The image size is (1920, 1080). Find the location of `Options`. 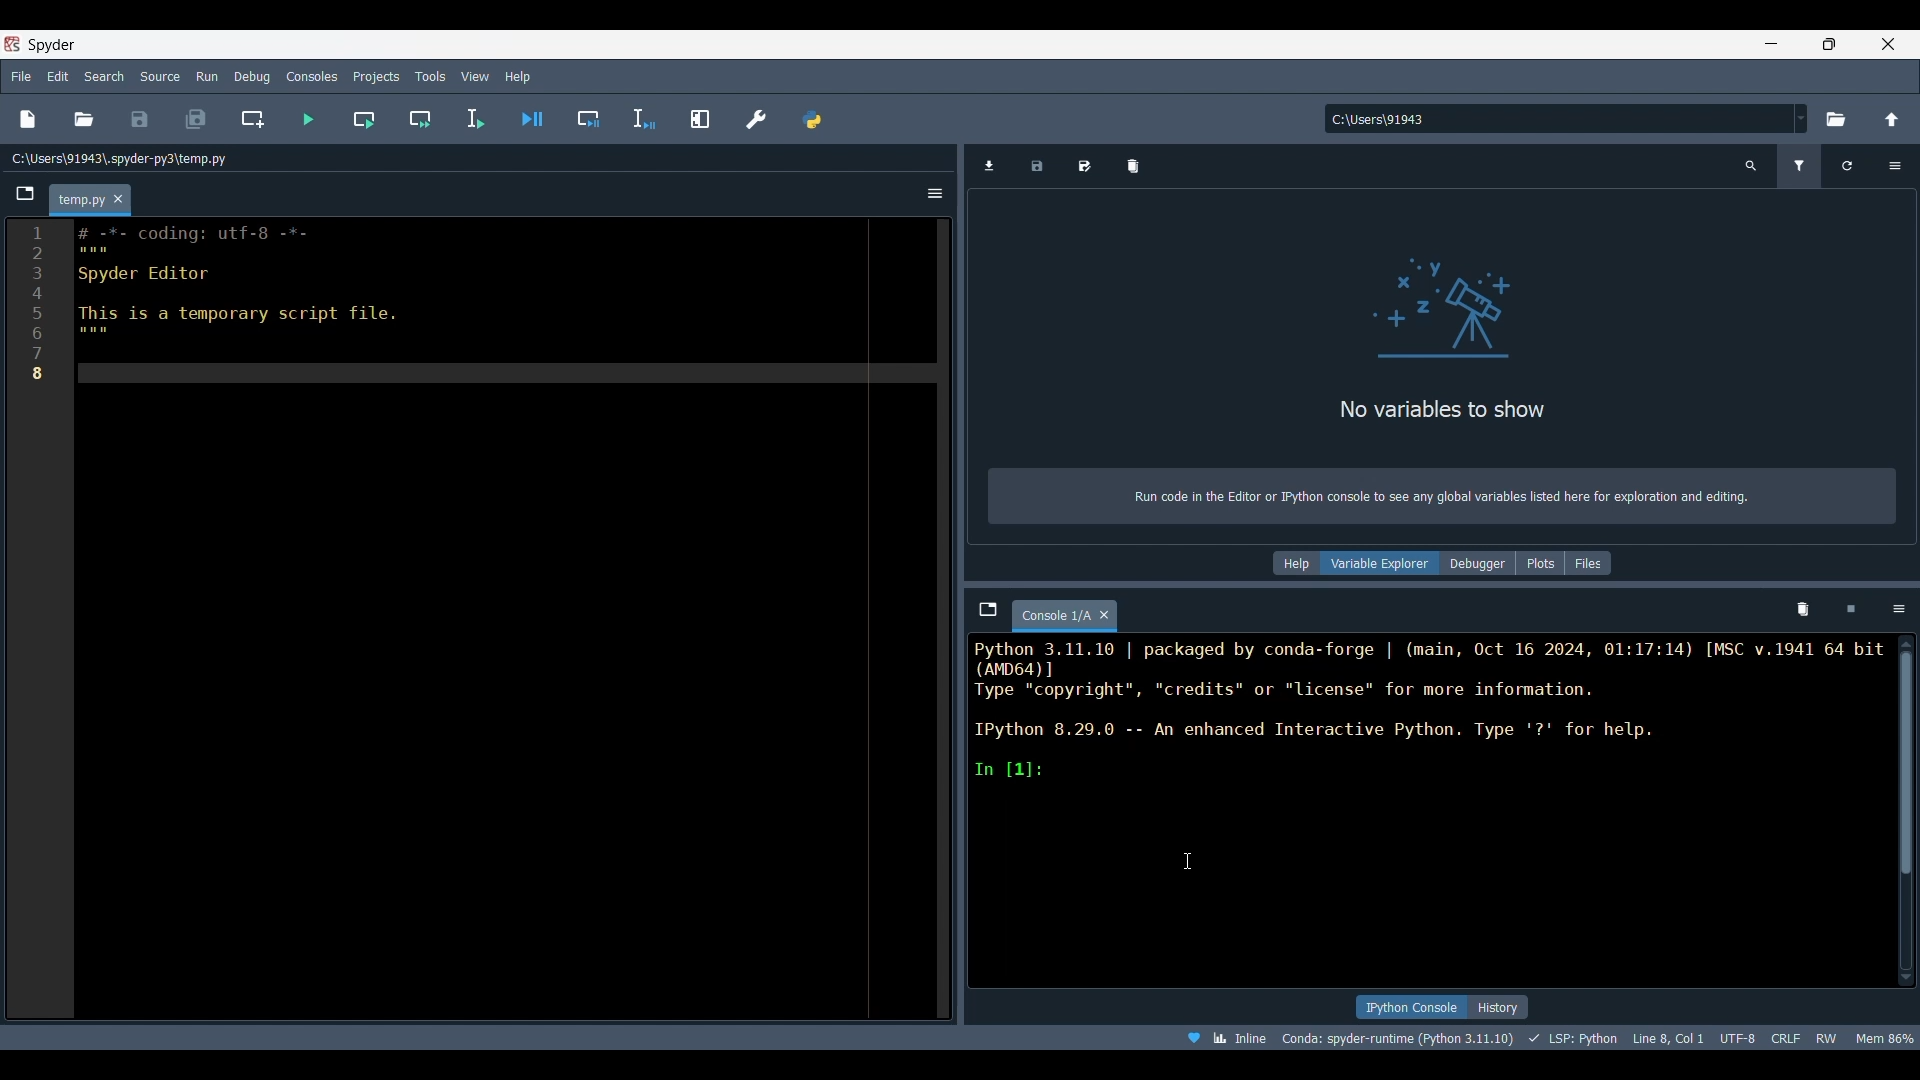

Options is located at coordinates (935, 193).